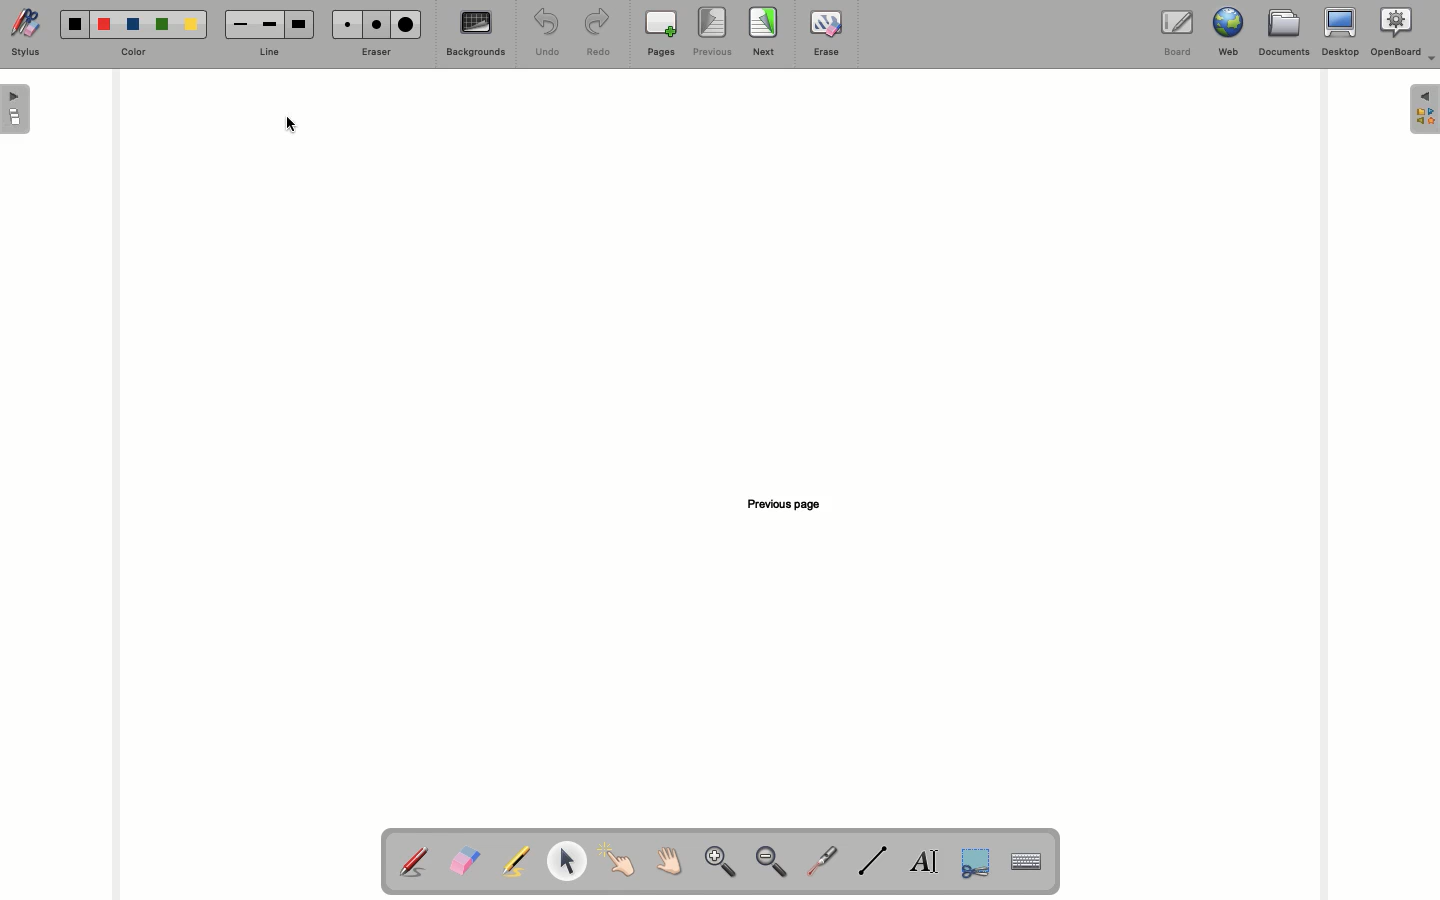  I want to click on Color 2, so click(104, 25).